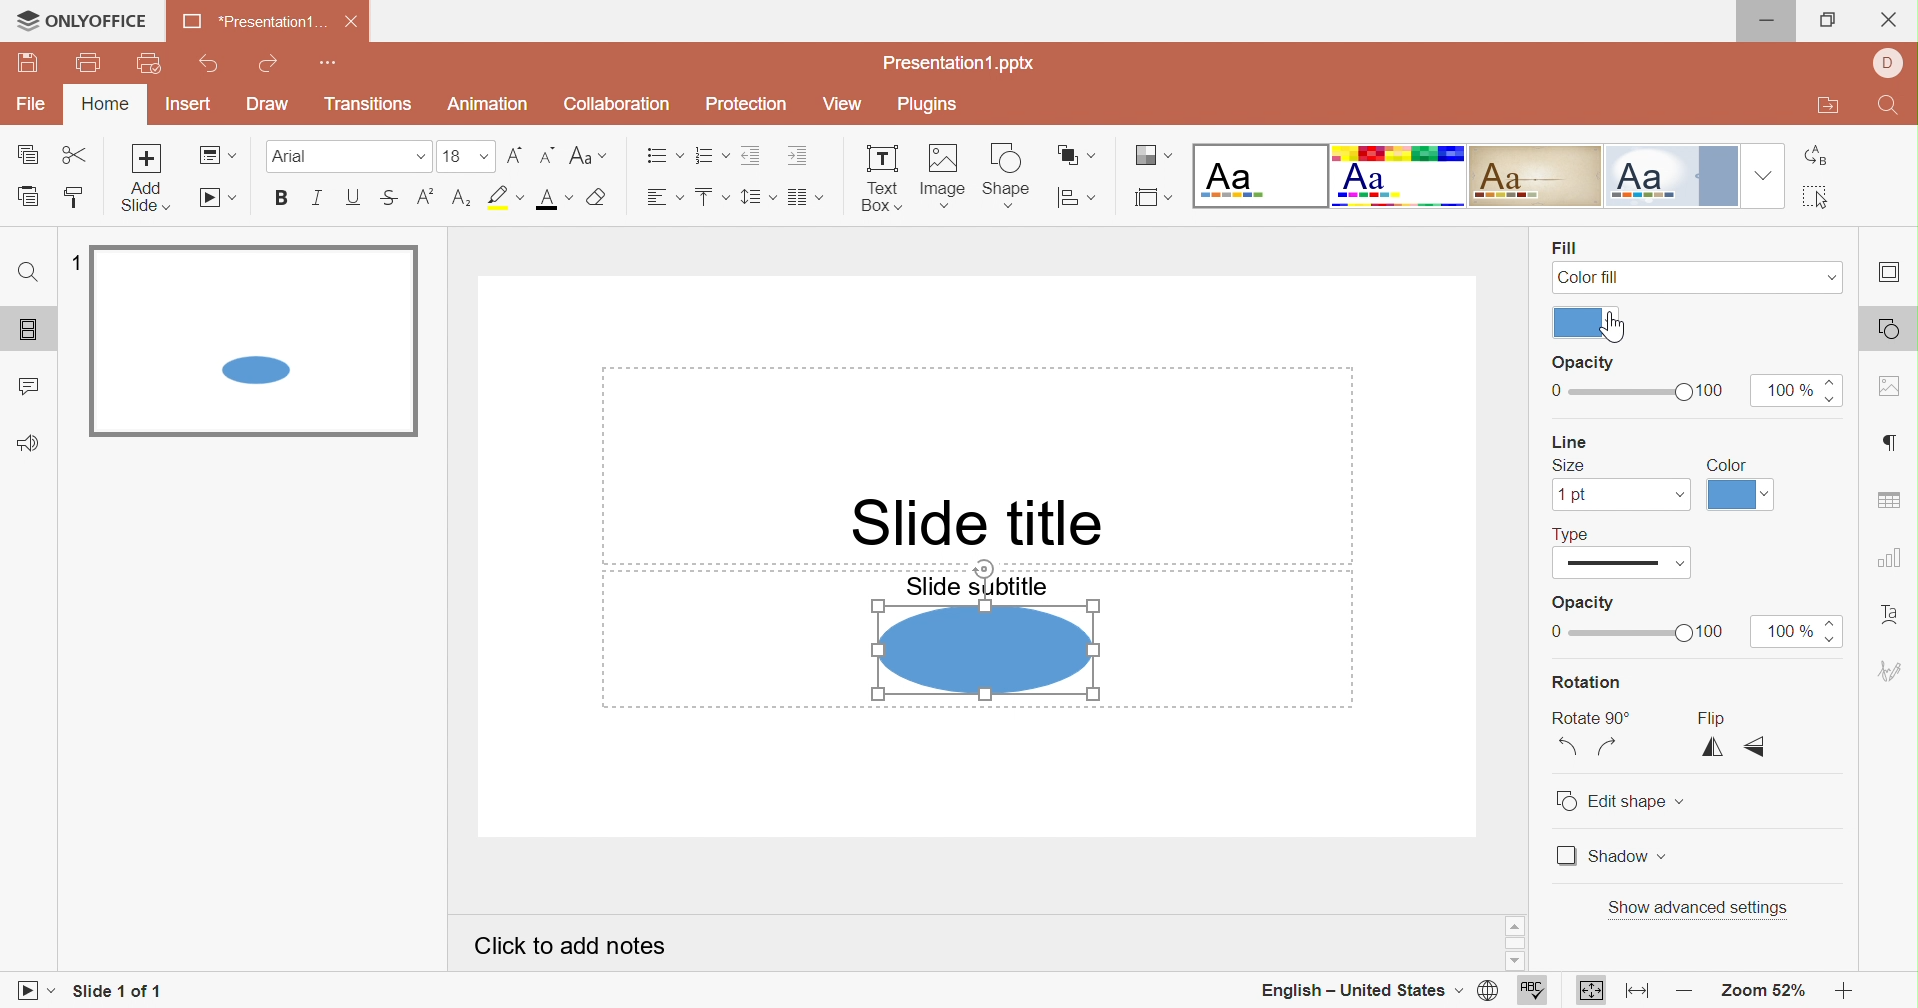 The height and width of the screenshot is (1008, 1918). What do you see at coordinates (1629, 391) in the screenshot?
I see `Slider` at bounding box center [1629, 391].